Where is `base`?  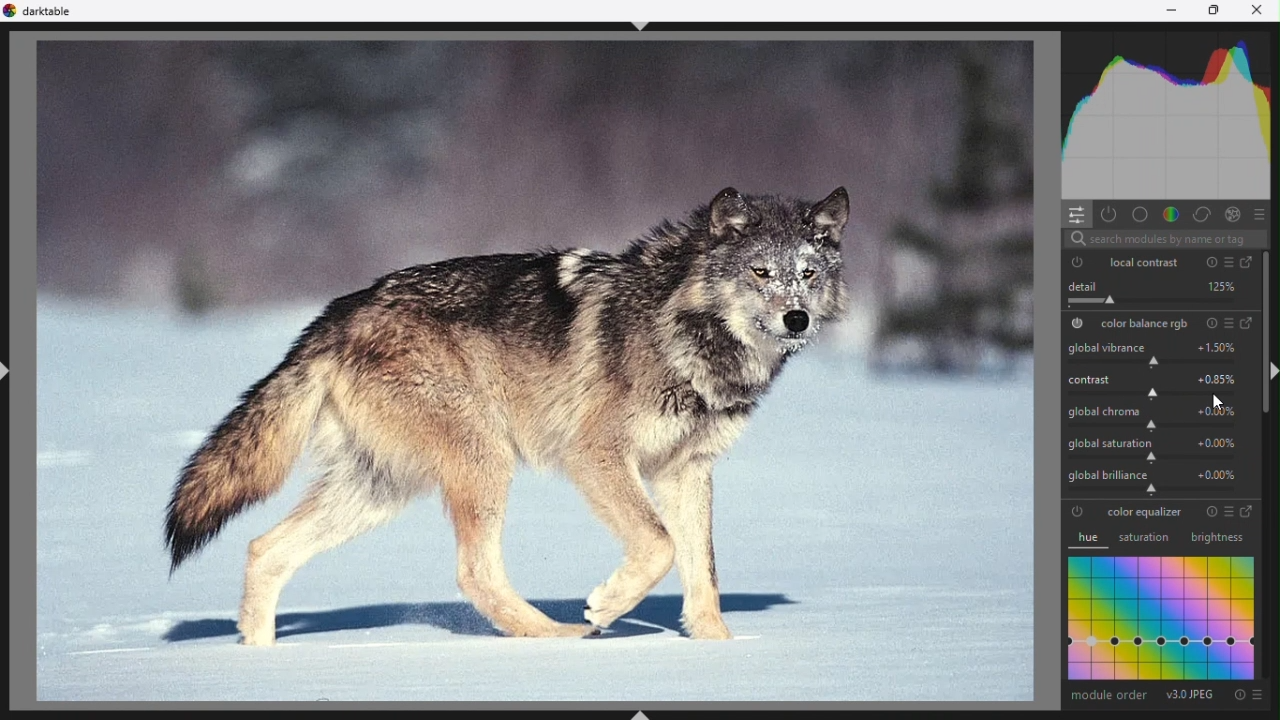 base is located at coordinates (1141, 213).